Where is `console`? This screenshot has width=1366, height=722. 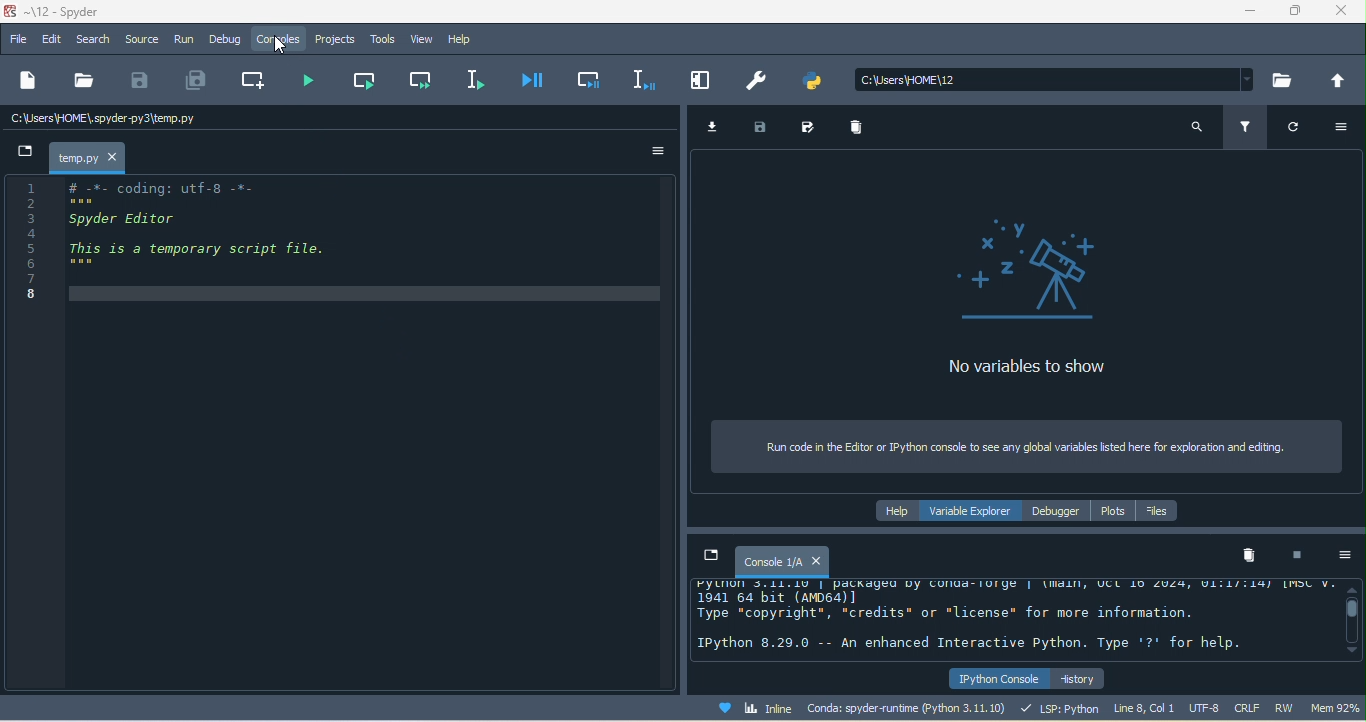
console is located at coordinates (781, 561).